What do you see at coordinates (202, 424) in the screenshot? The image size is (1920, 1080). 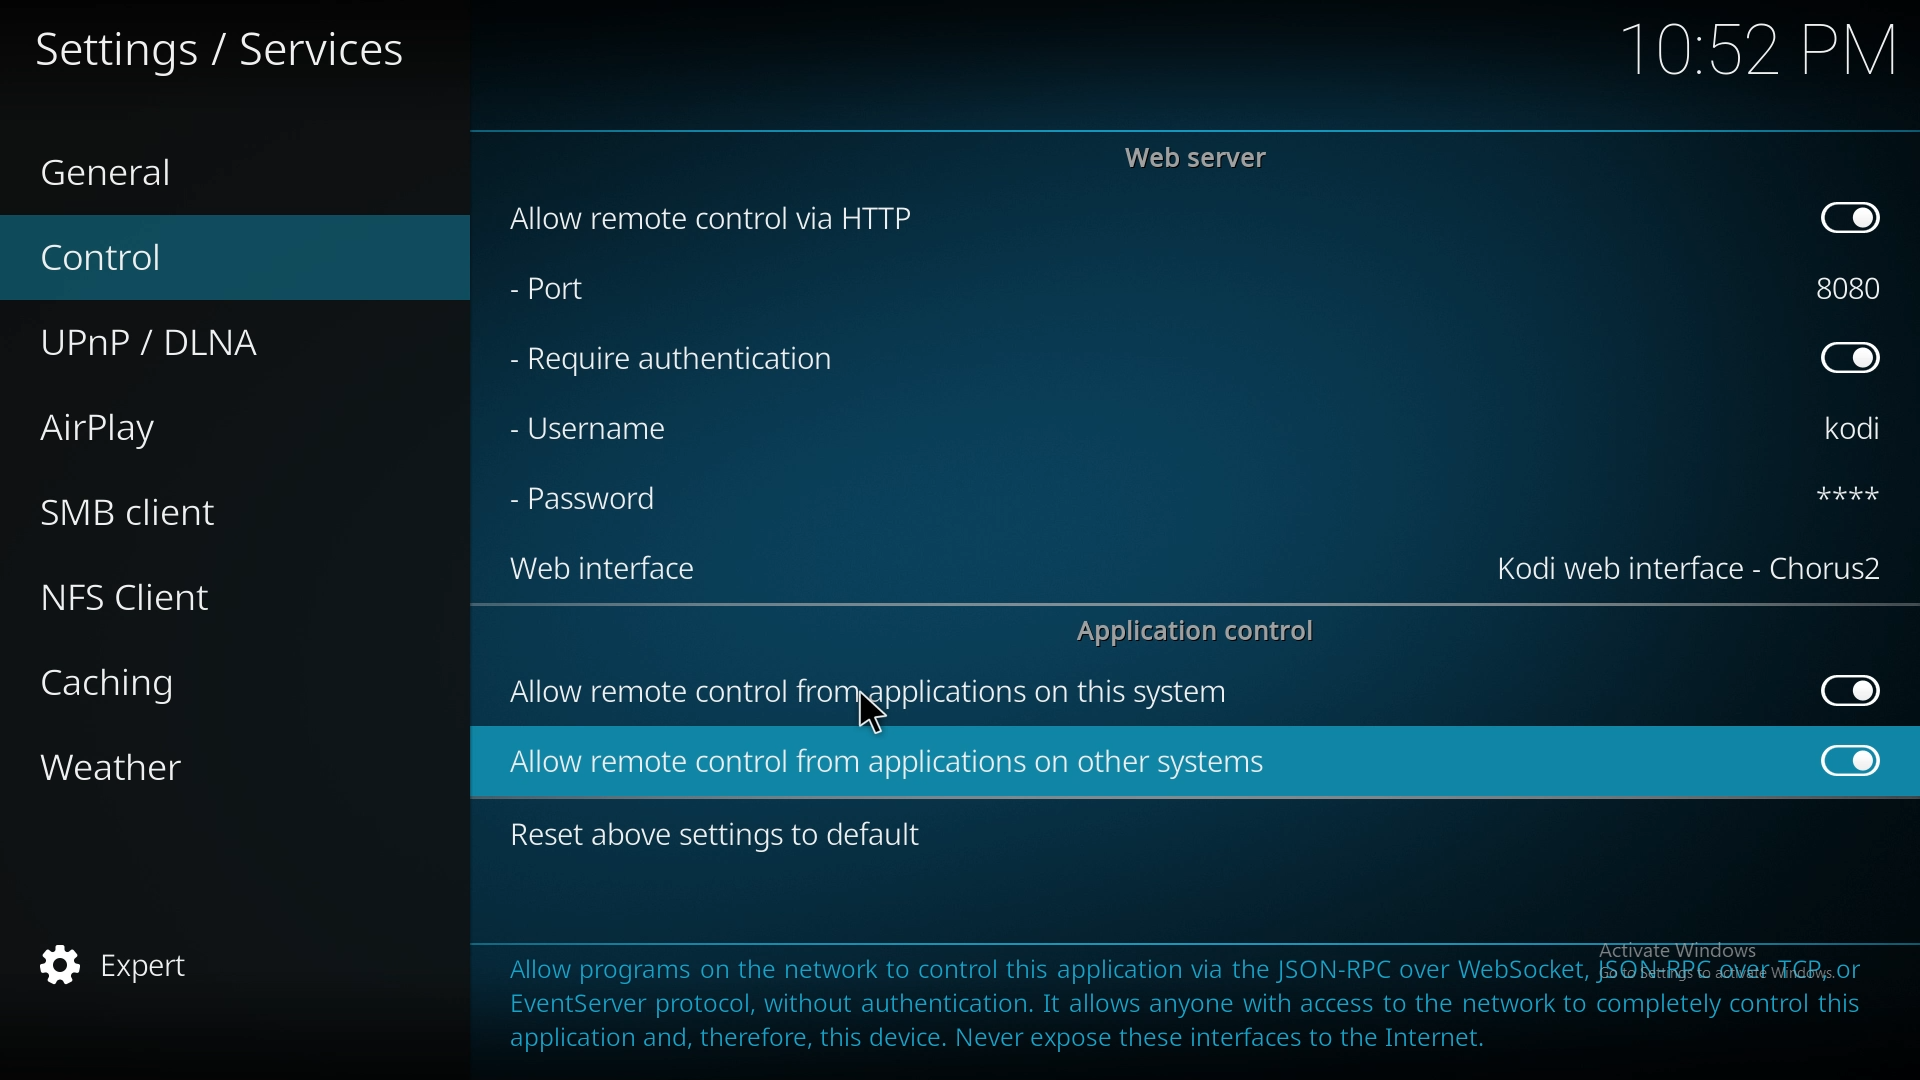 I see `airplay` at bounding box center [202, 424].